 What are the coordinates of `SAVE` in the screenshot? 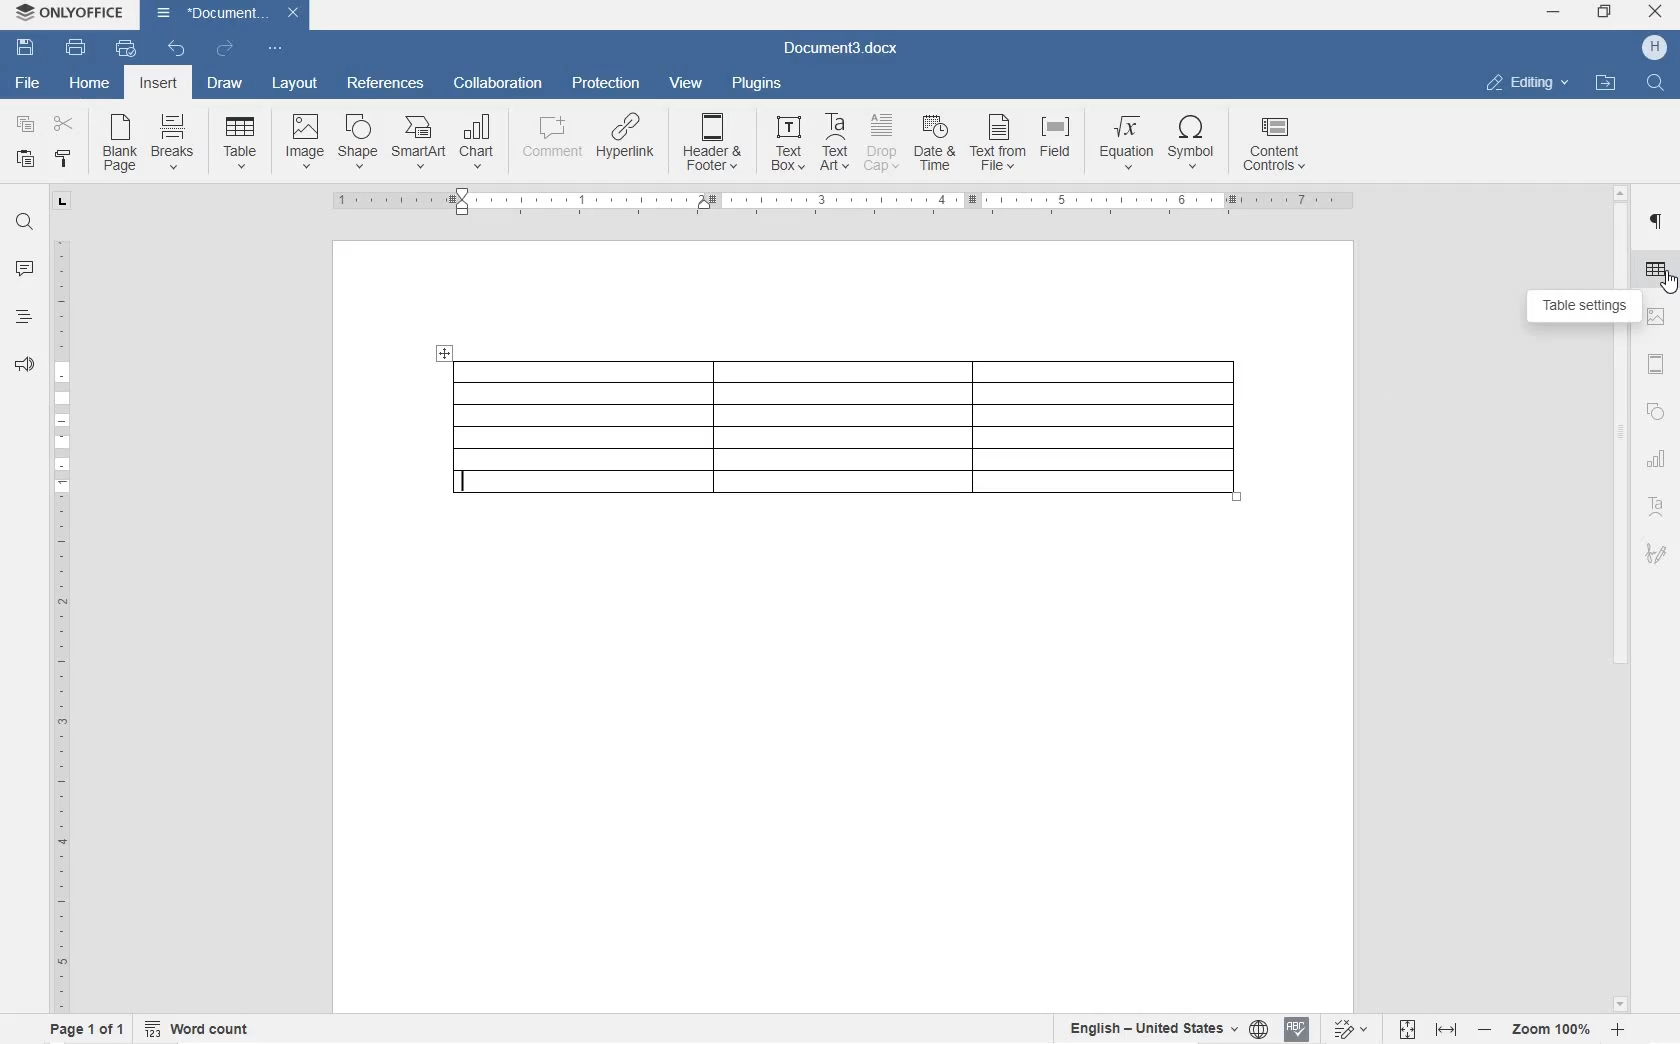 It's located at (25, 50).